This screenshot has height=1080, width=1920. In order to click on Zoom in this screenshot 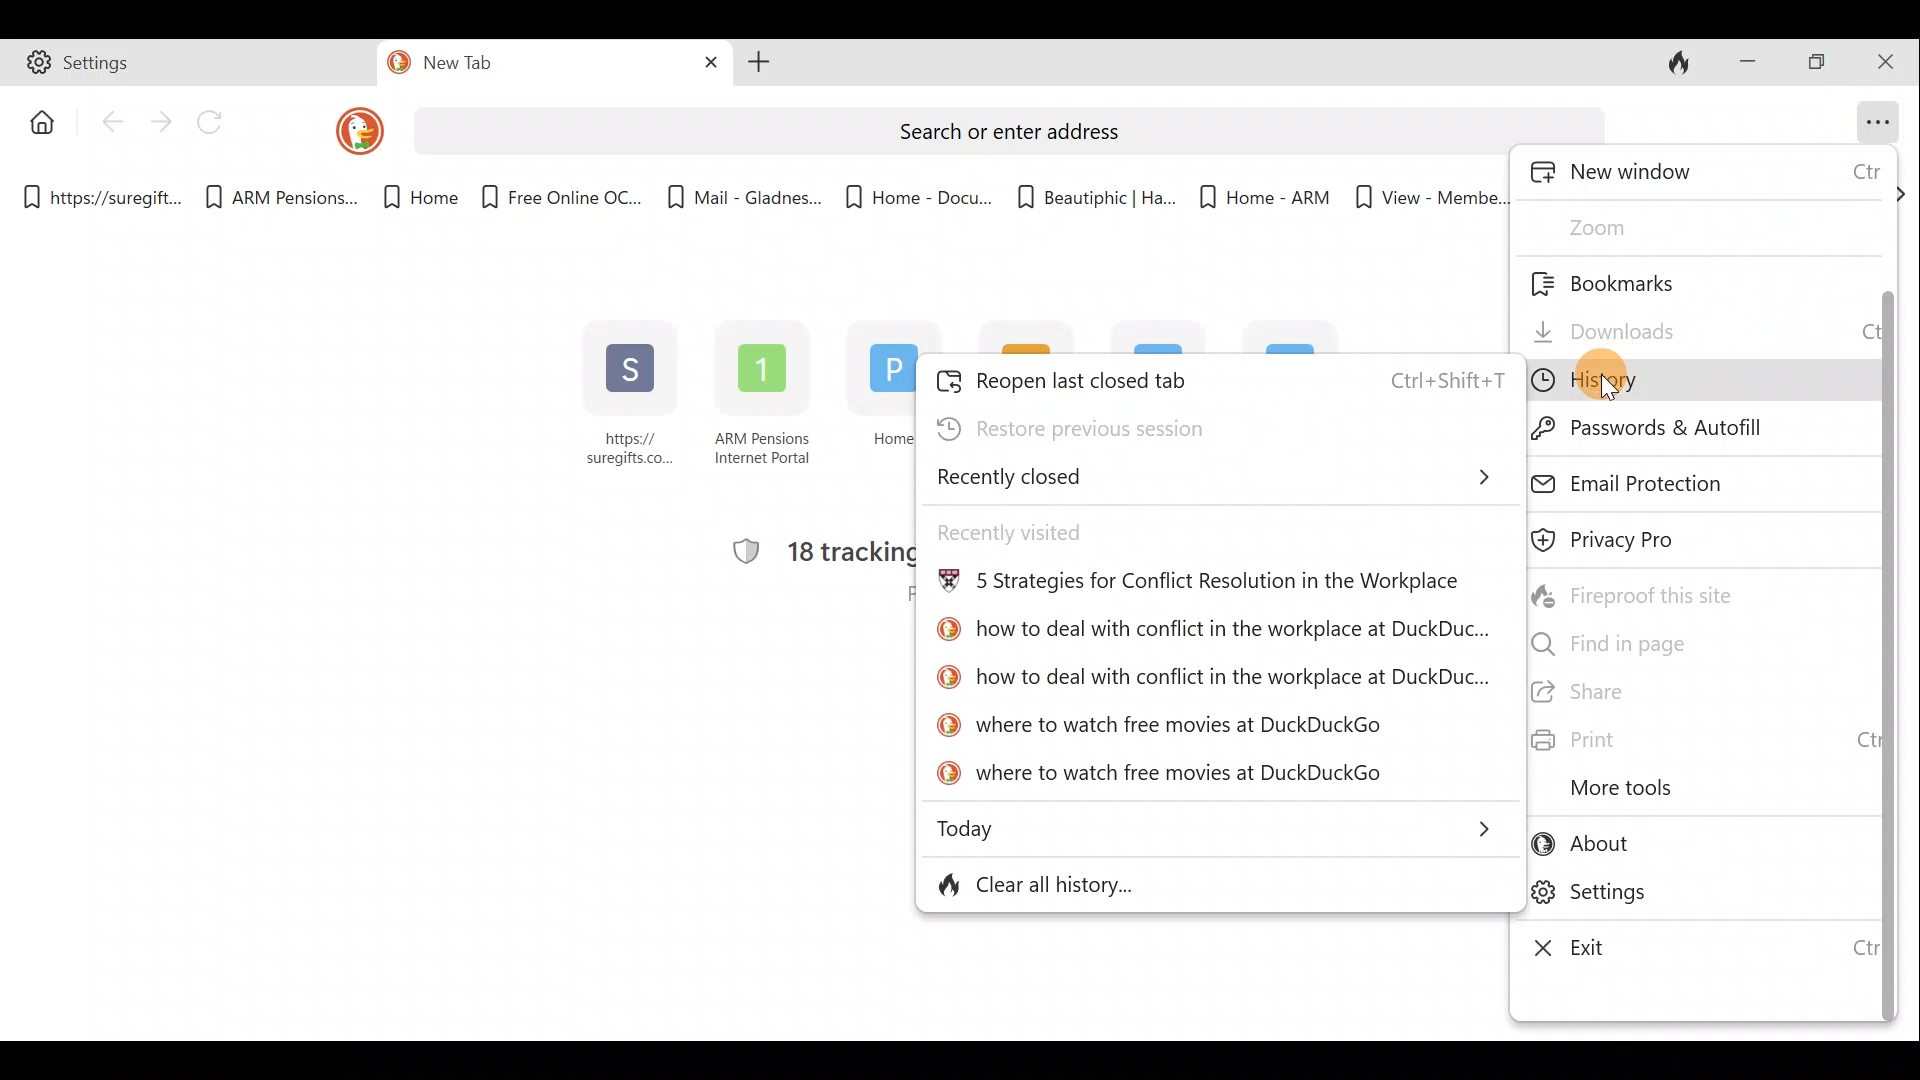, I will do `click(1637, 226)`.